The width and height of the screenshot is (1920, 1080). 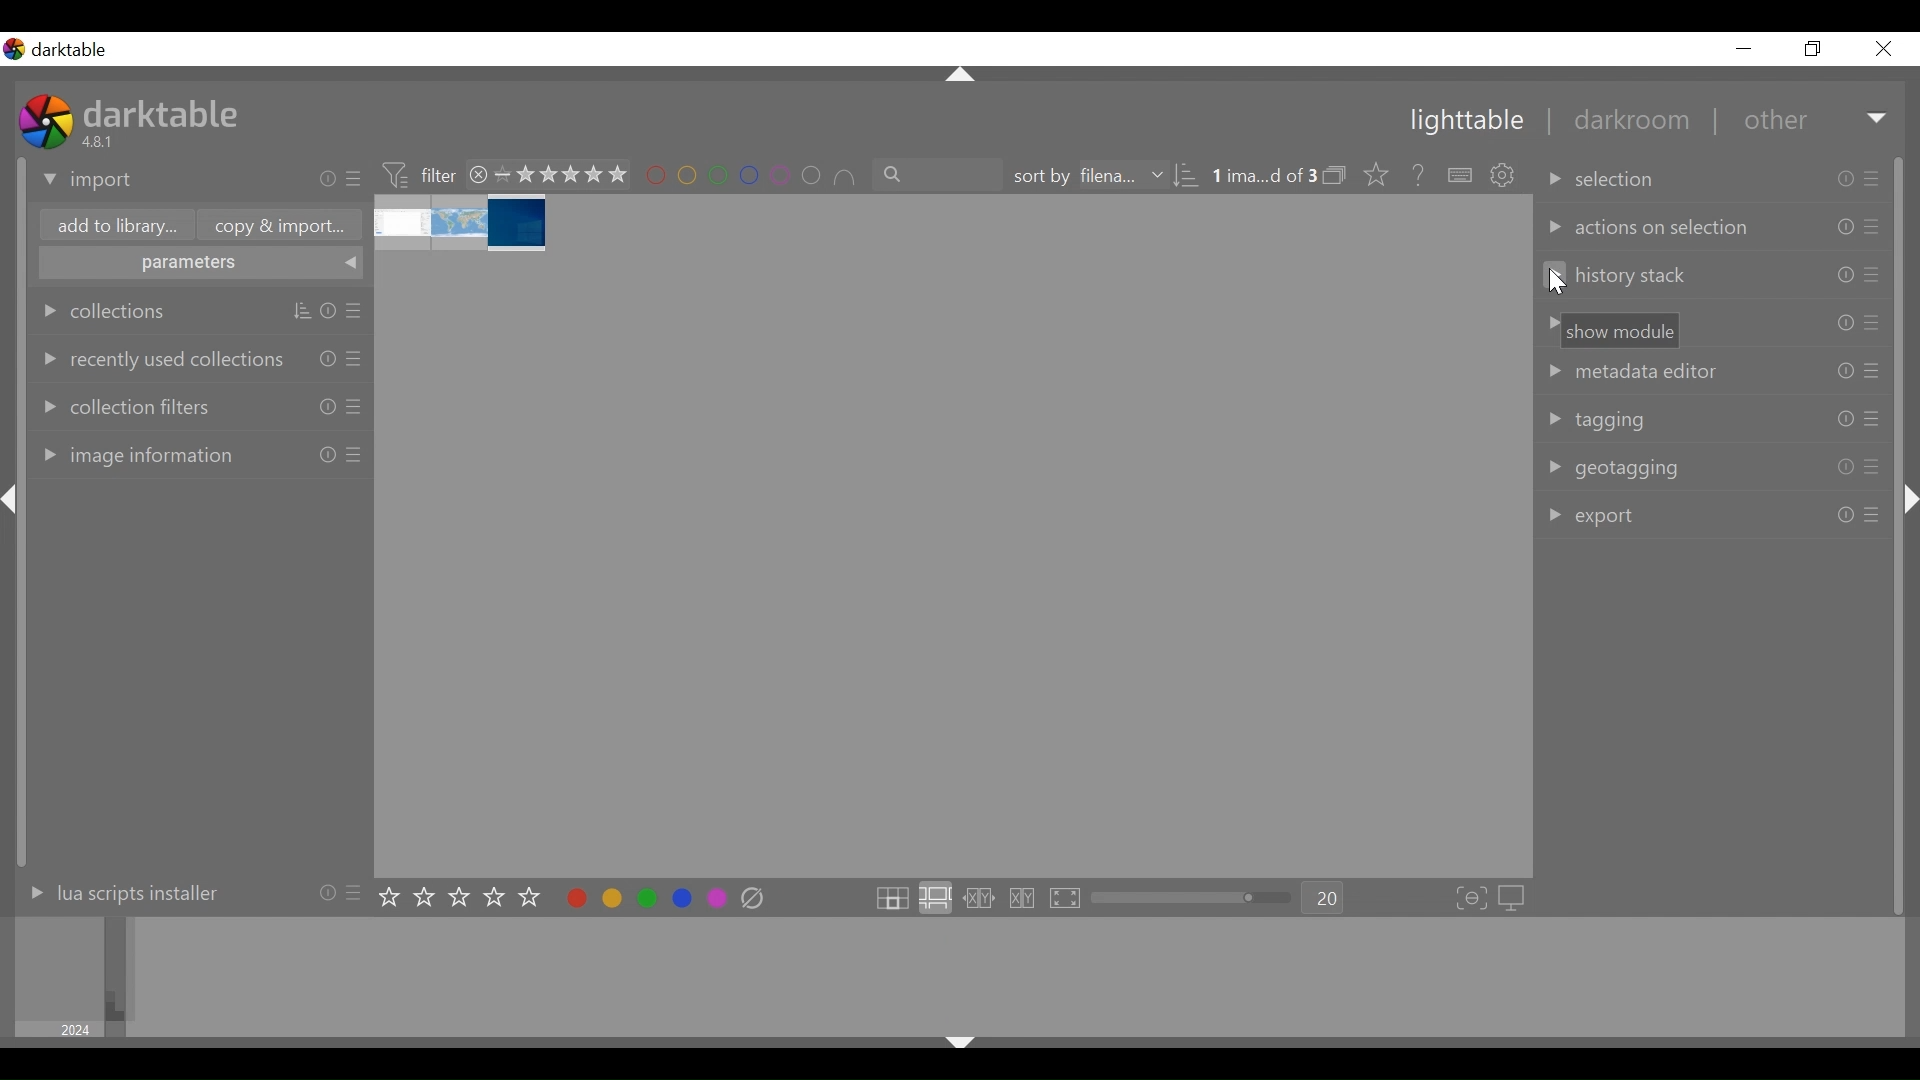 I want to click on info, so click(x=328, y=357).